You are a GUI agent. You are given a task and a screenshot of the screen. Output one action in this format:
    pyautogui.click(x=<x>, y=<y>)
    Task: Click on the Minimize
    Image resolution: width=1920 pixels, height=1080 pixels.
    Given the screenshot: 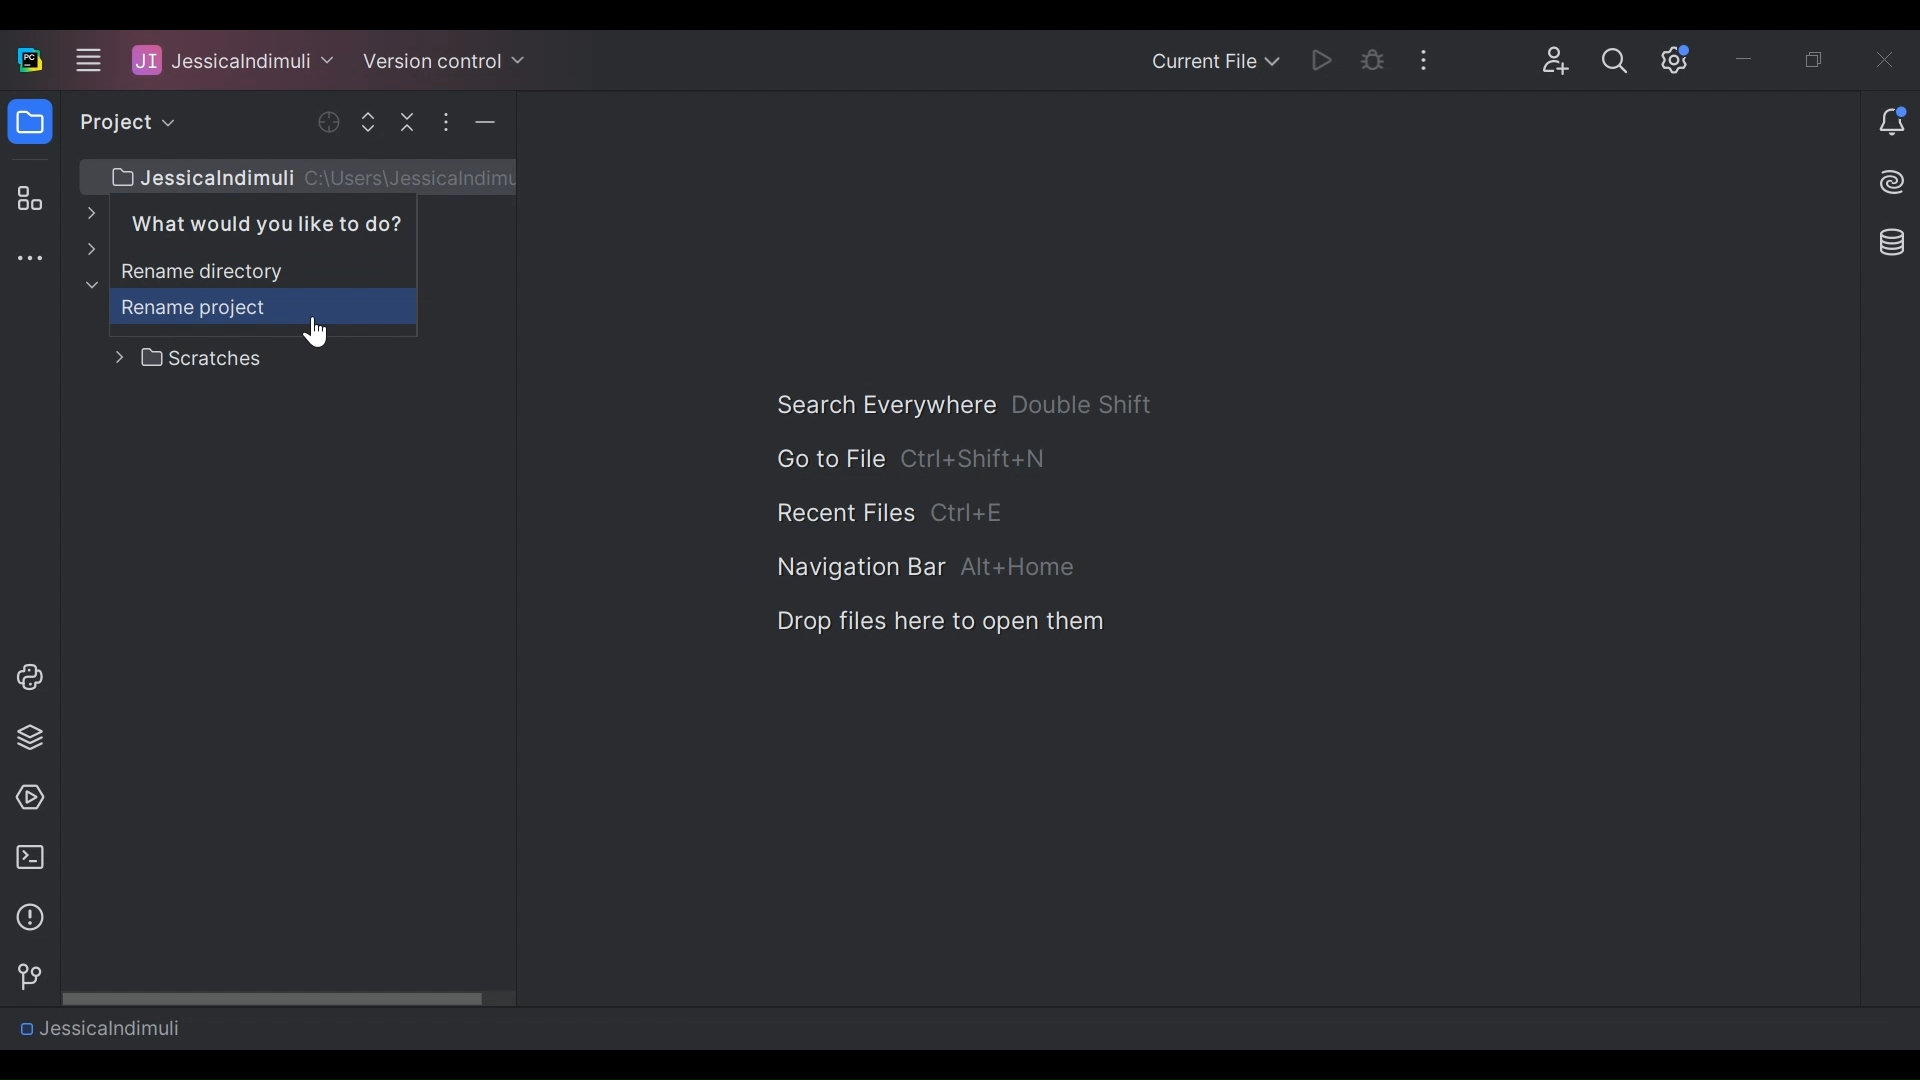 What is the action you would take?
    pyautogui.click(x=1748, y=62)
    